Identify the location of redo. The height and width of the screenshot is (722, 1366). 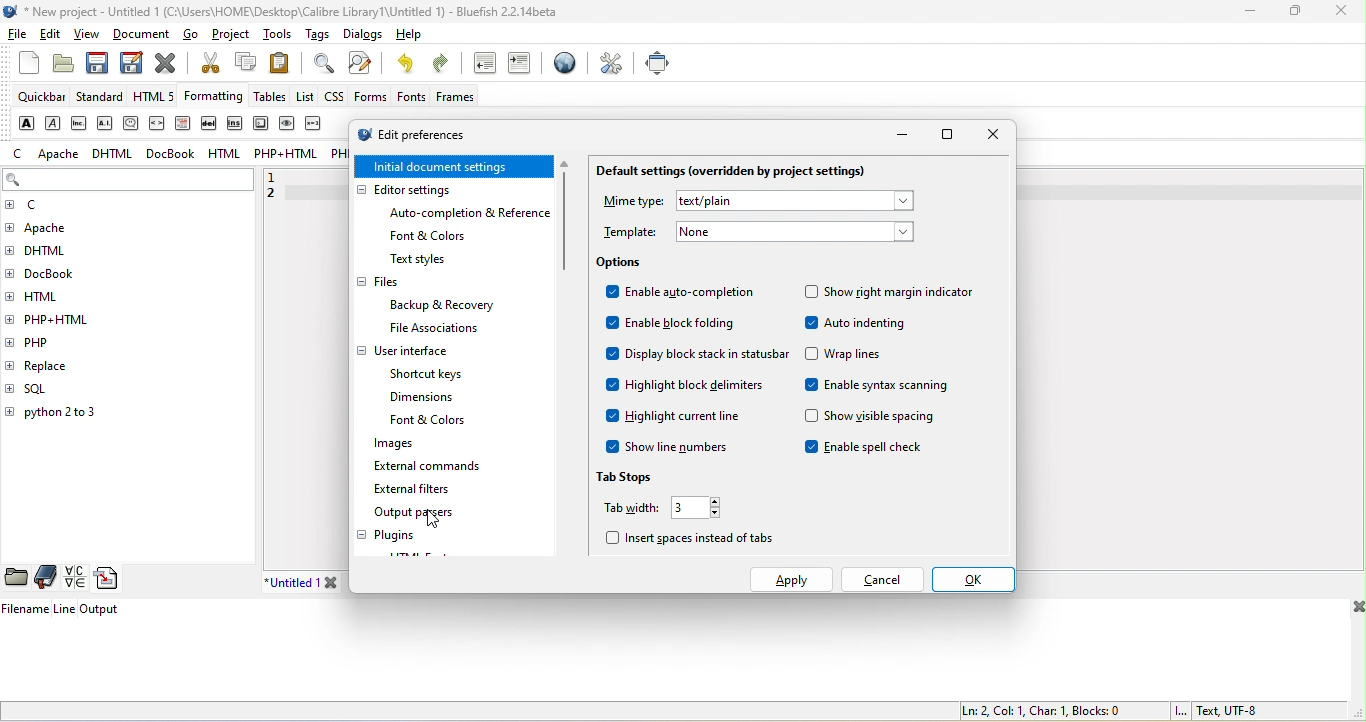
(445, 66).